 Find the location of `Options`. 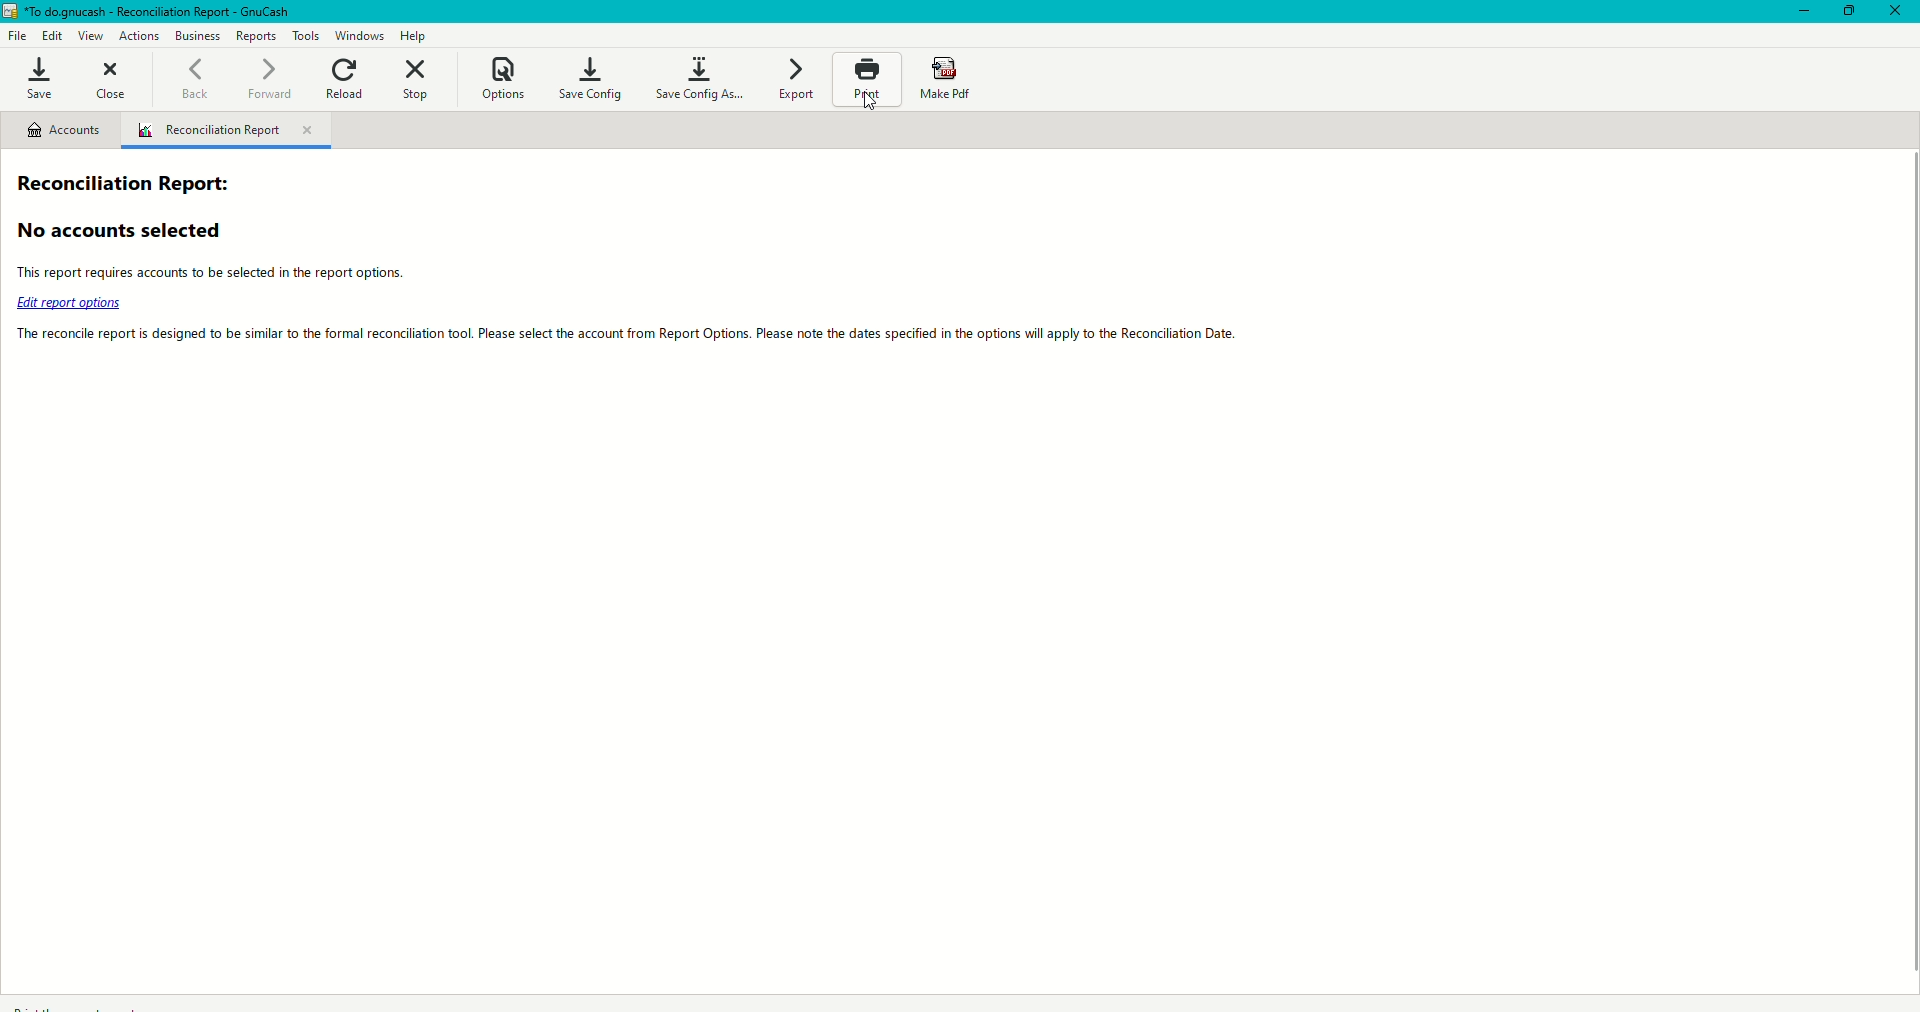

Options is located at coordinates (501, 77).